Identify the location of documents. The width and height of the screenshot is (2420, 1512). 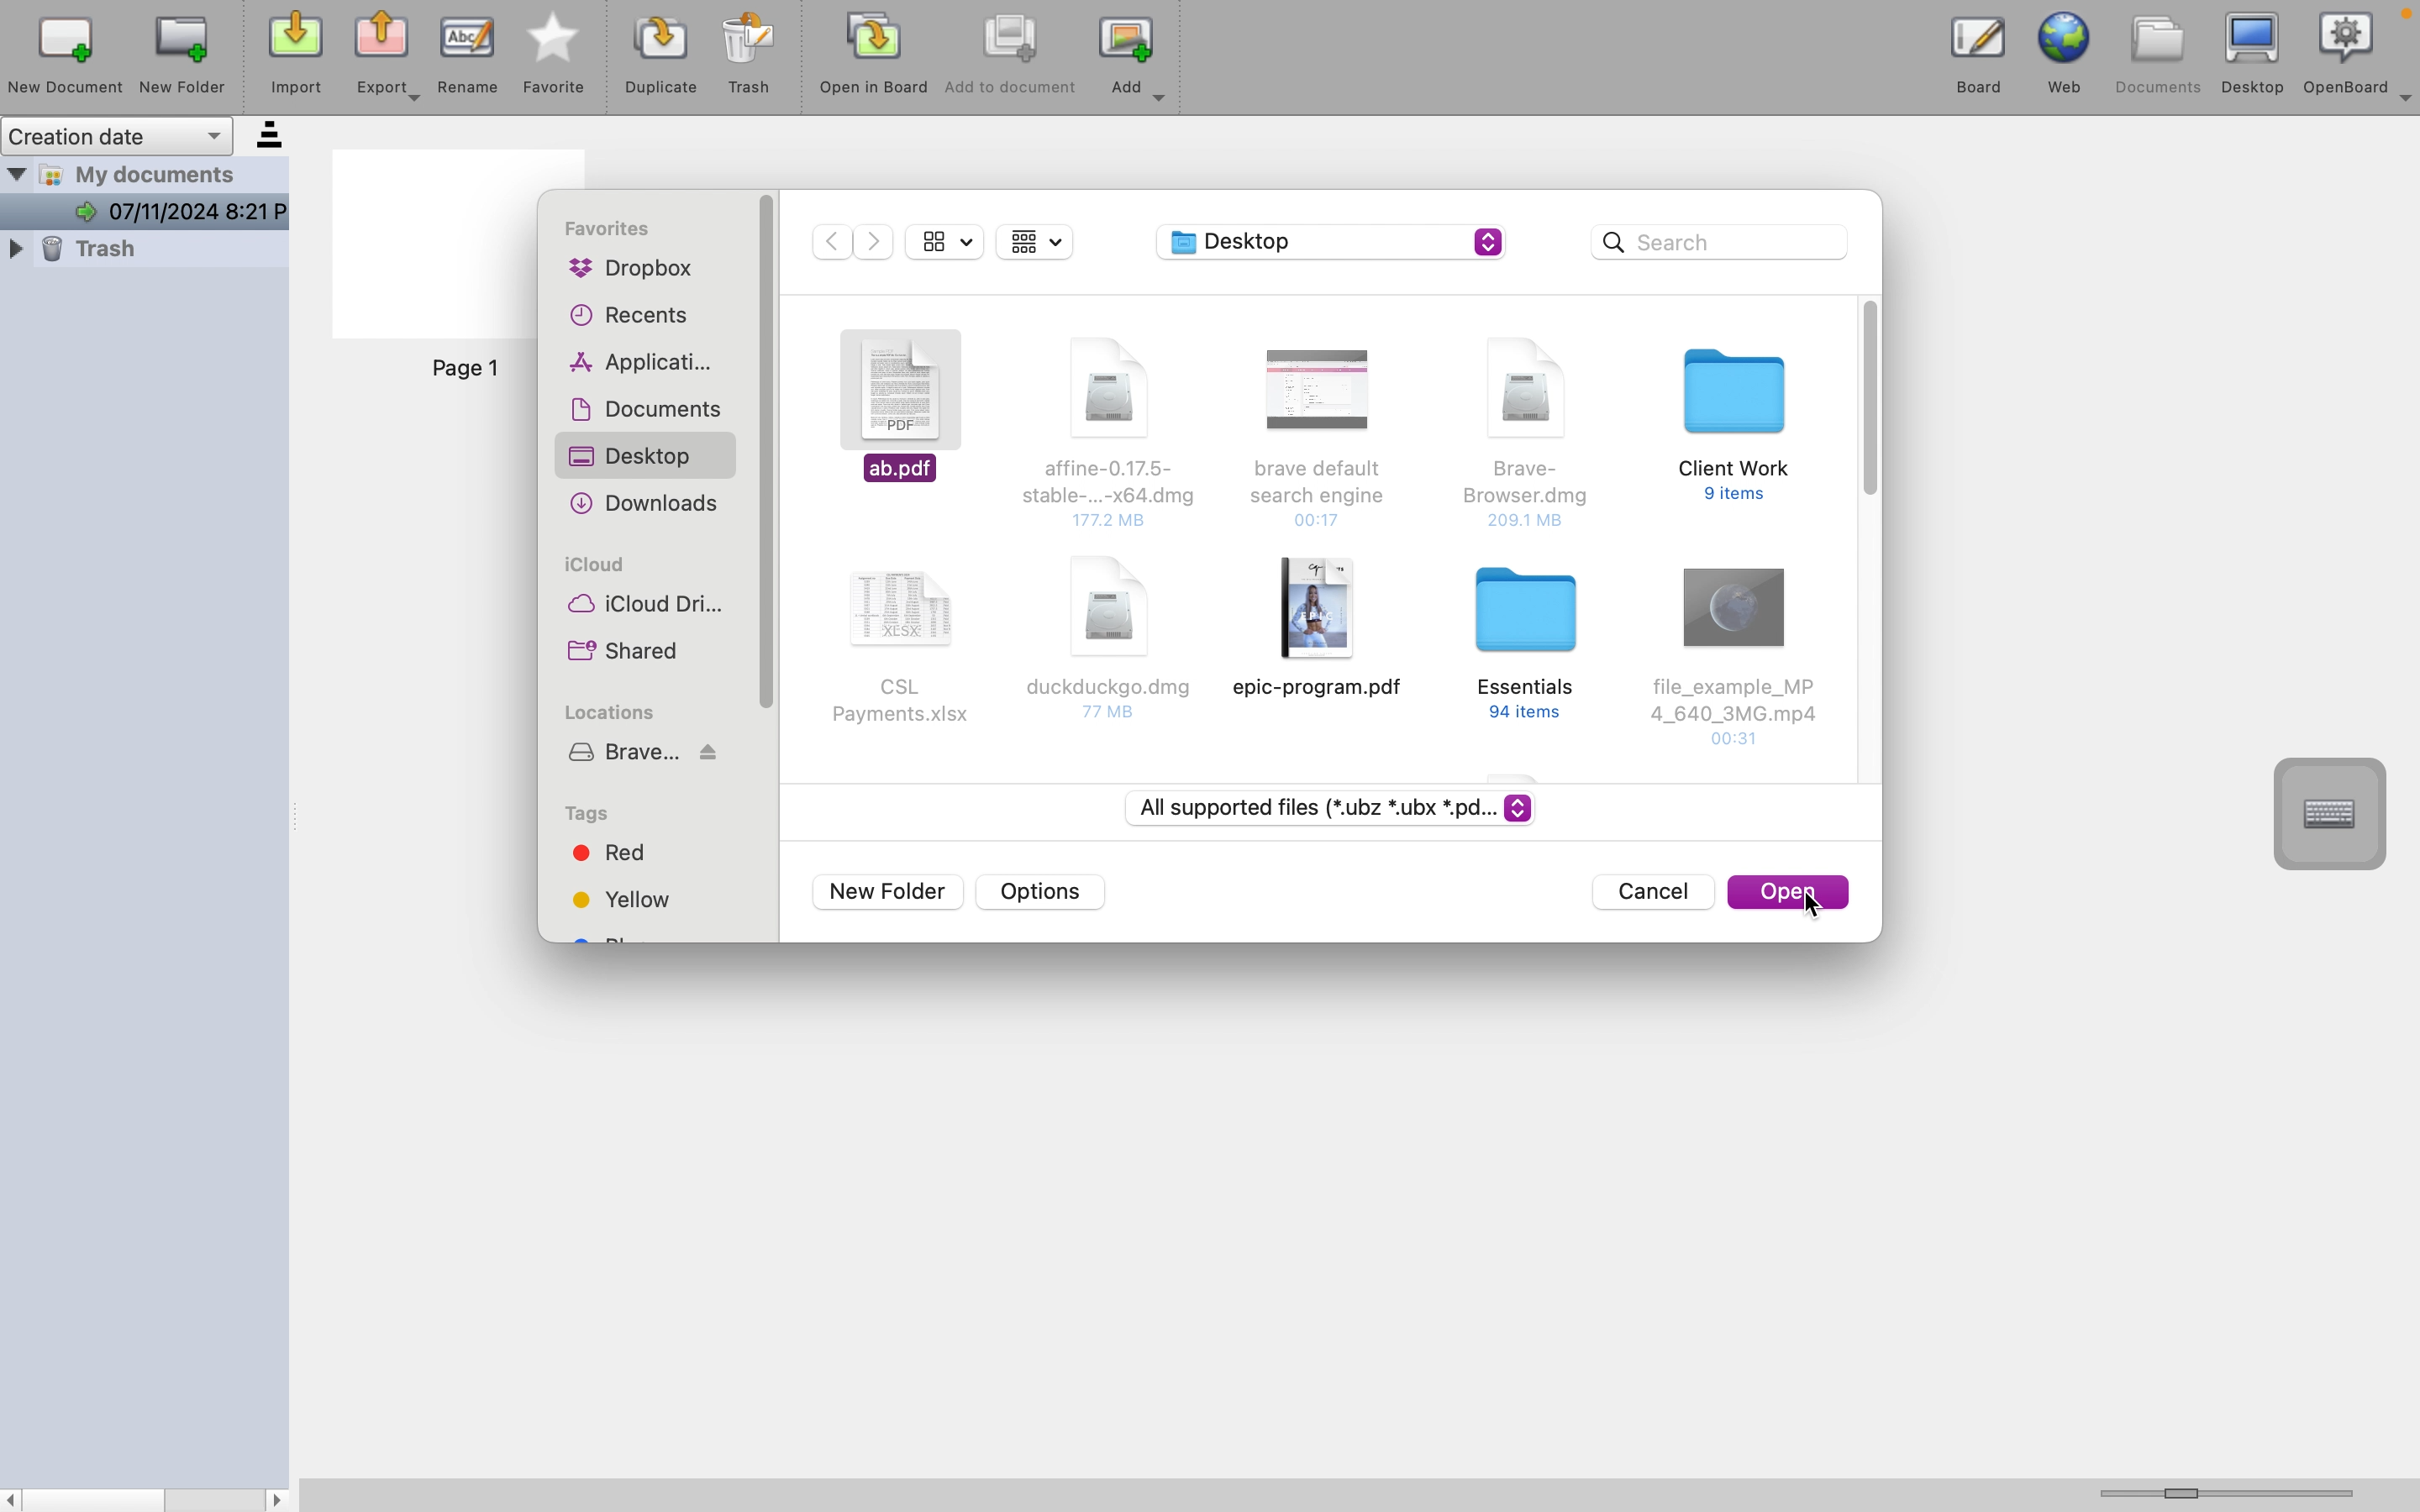
(645, 408).